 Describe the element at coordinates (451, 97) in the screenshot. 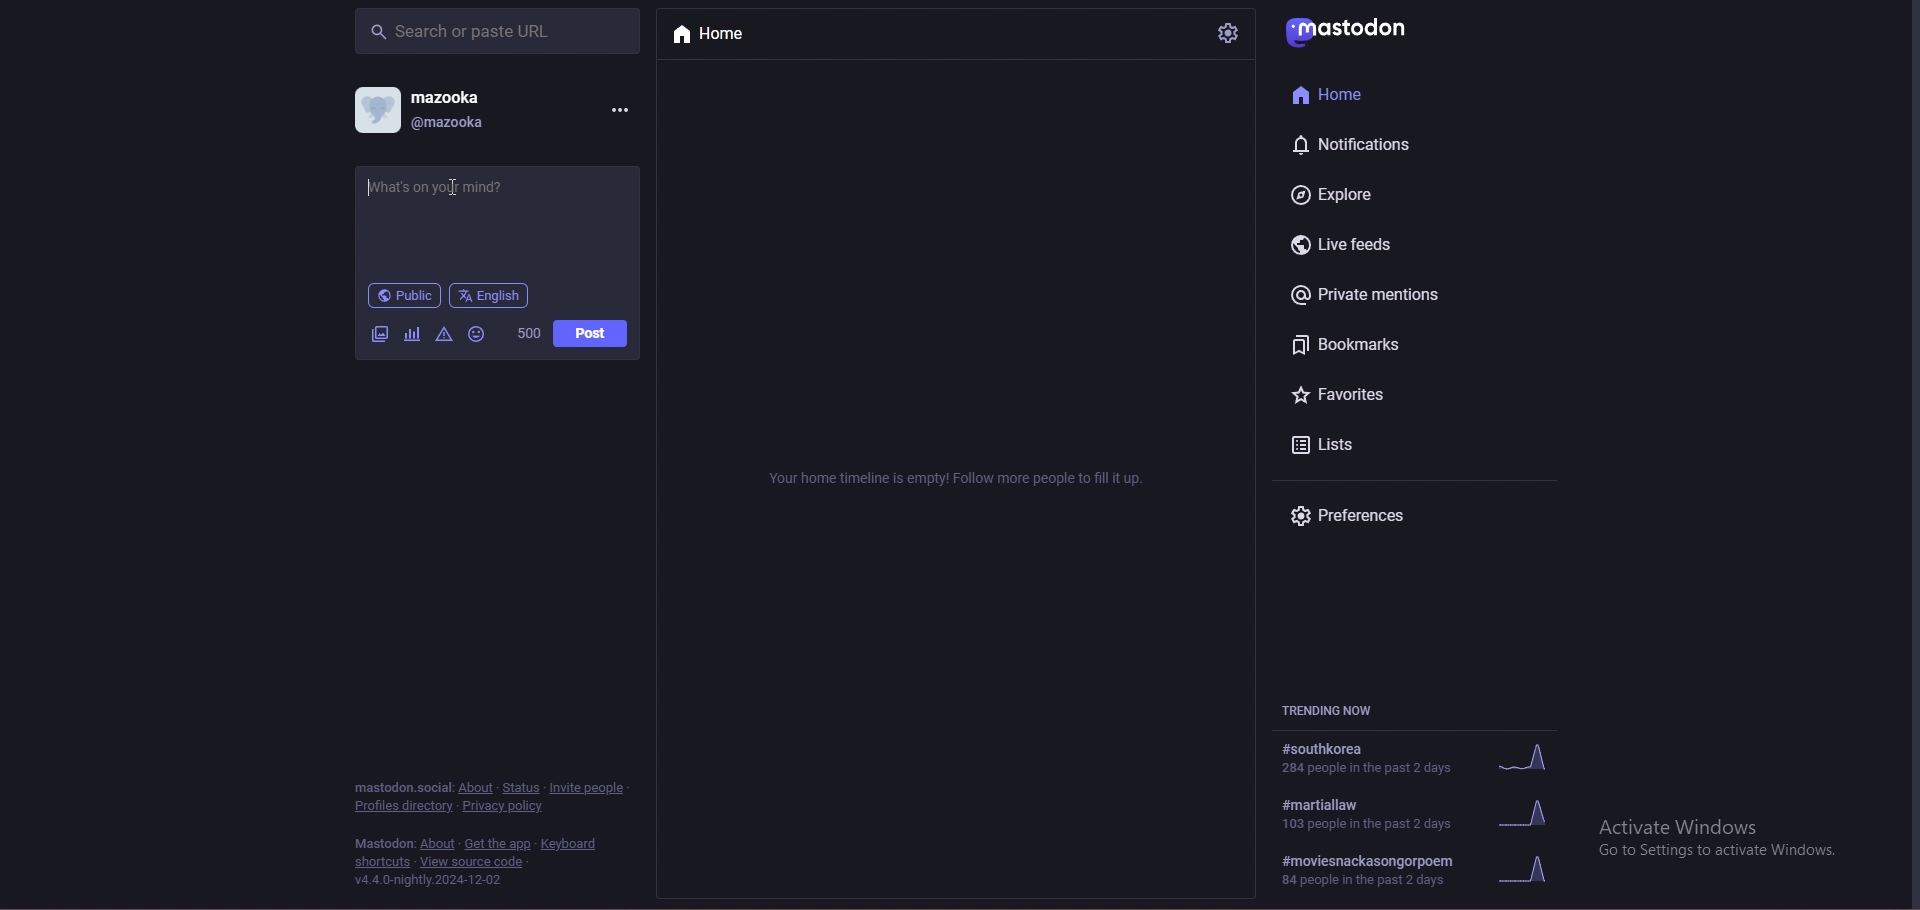

I see `mazooka` at that location.